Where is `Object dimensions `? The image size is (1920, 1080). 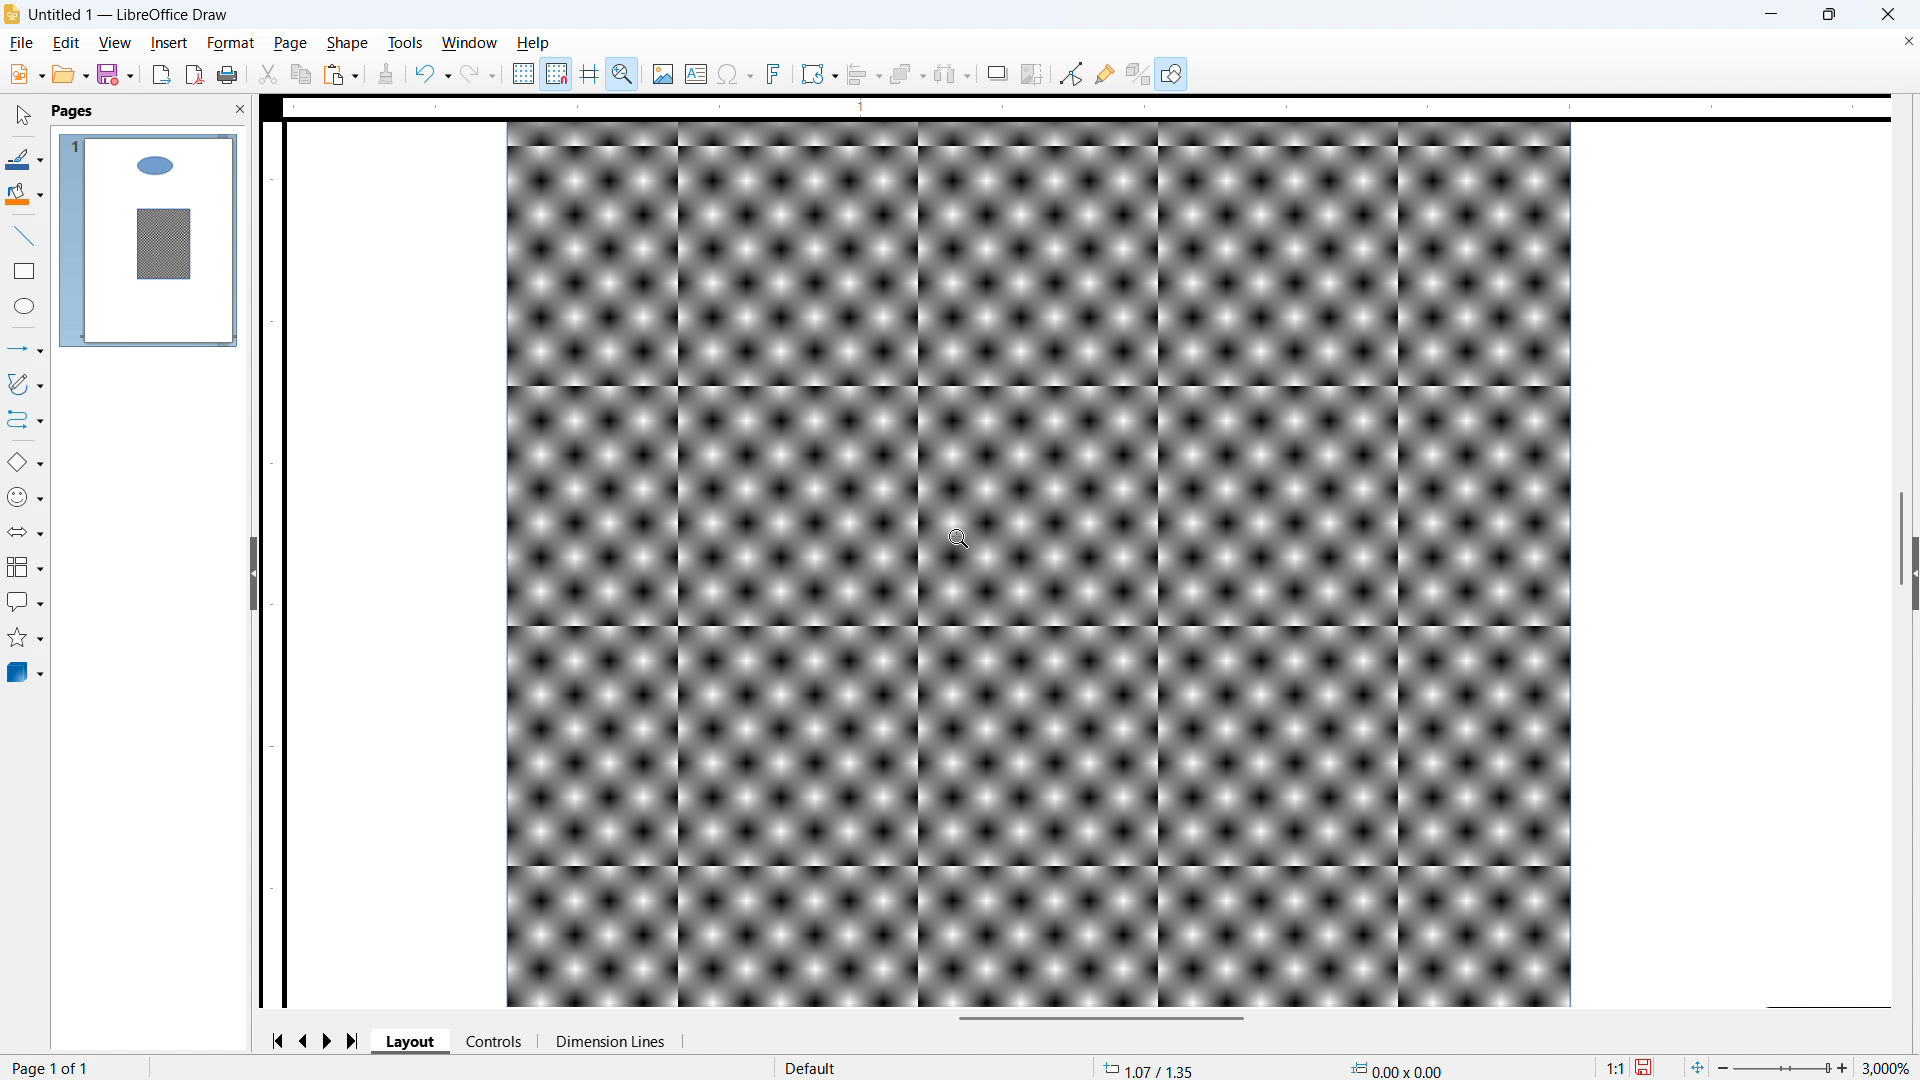
Object dimensions  is located at coordinates (1396, 1068).